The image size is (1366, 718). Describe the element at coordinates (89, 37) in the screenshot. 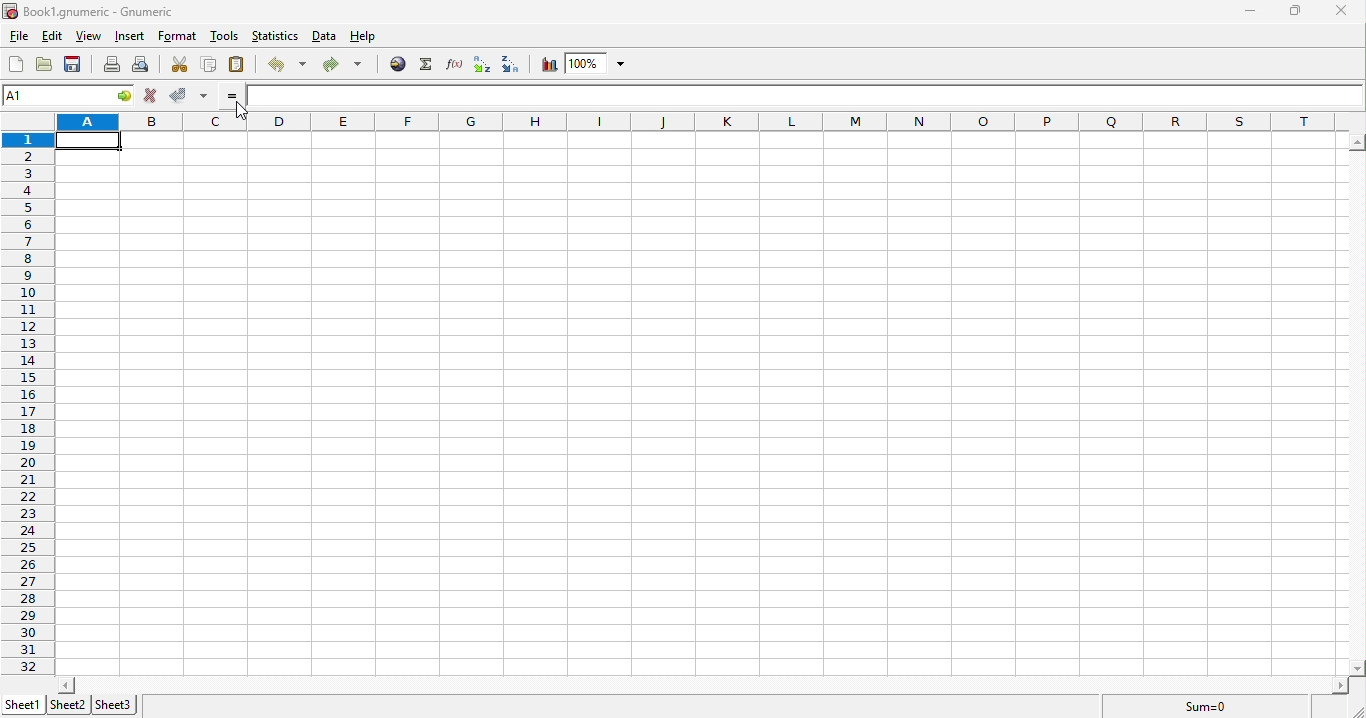

I see `view` at that location.